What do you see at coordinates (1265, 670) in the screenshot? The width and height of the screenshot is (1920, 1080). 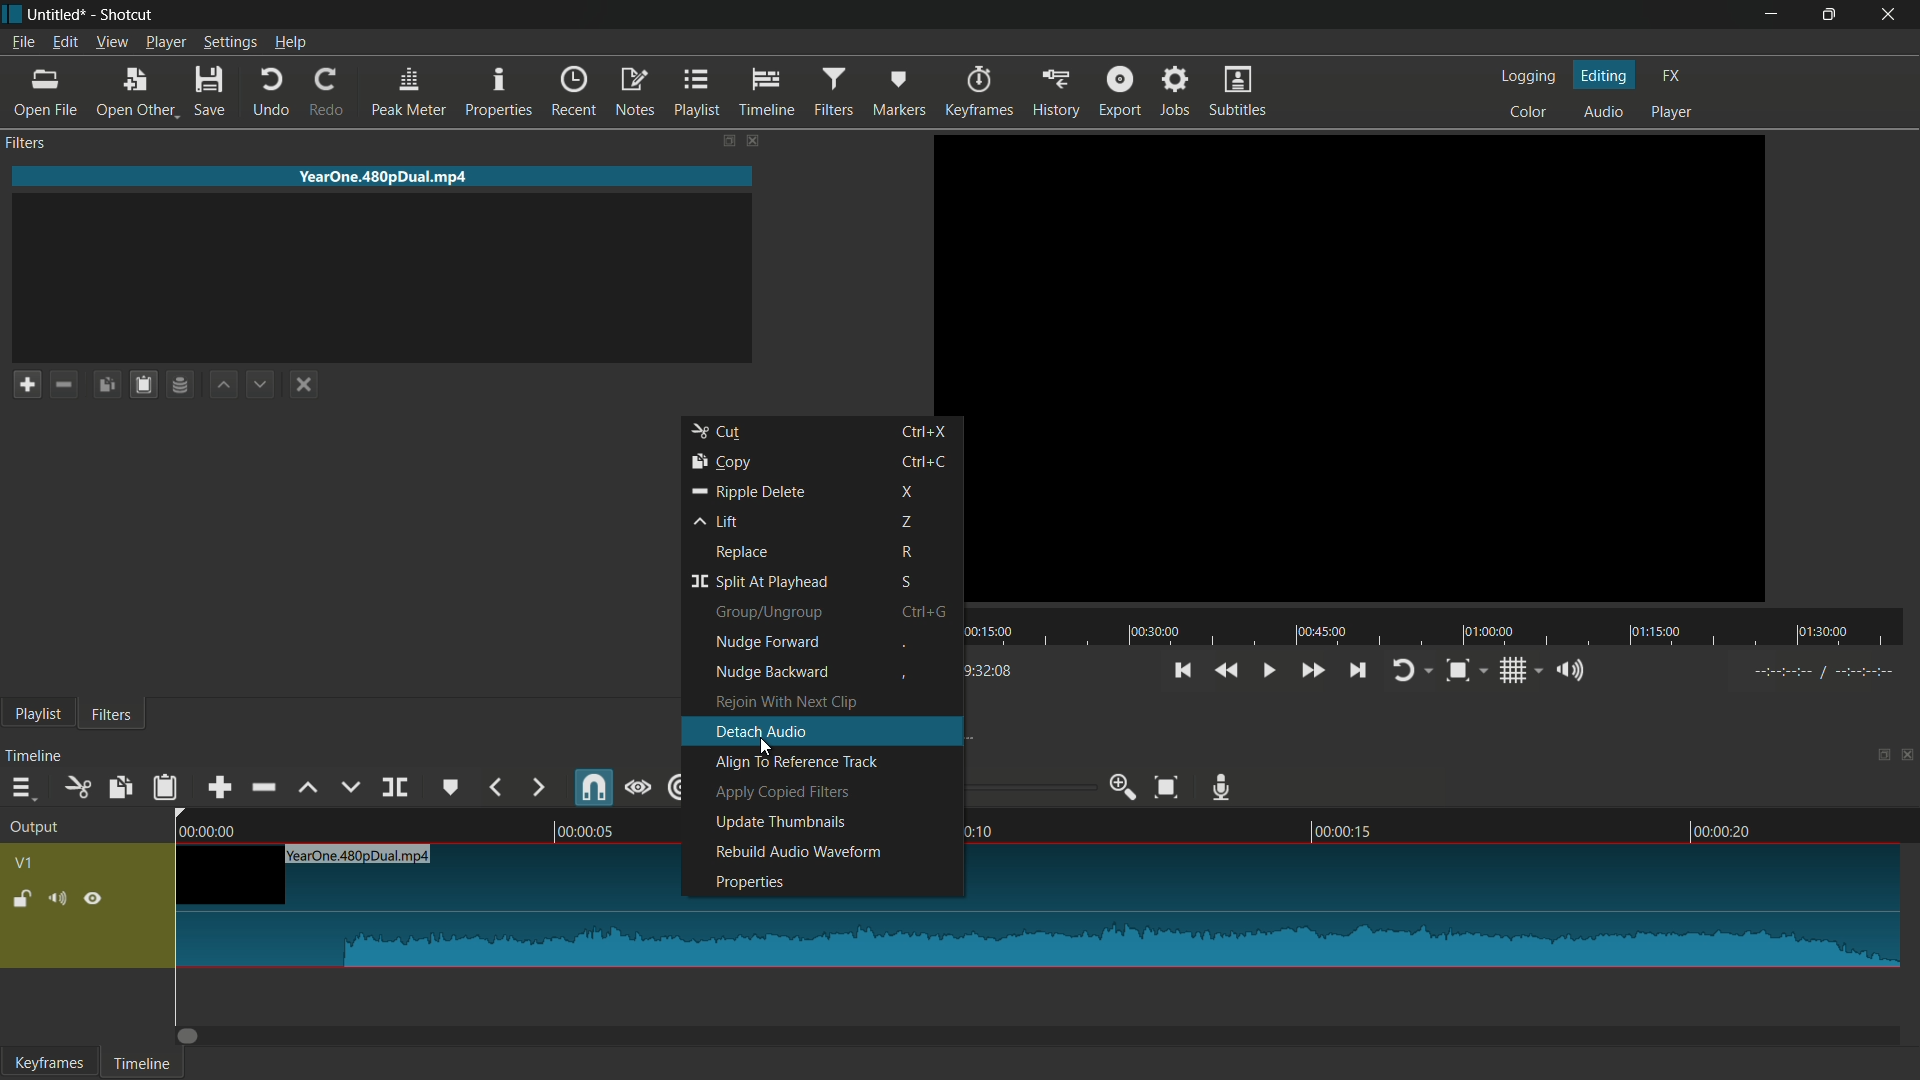 I see `toggle play or pause` at bounding box center [1265, 670].